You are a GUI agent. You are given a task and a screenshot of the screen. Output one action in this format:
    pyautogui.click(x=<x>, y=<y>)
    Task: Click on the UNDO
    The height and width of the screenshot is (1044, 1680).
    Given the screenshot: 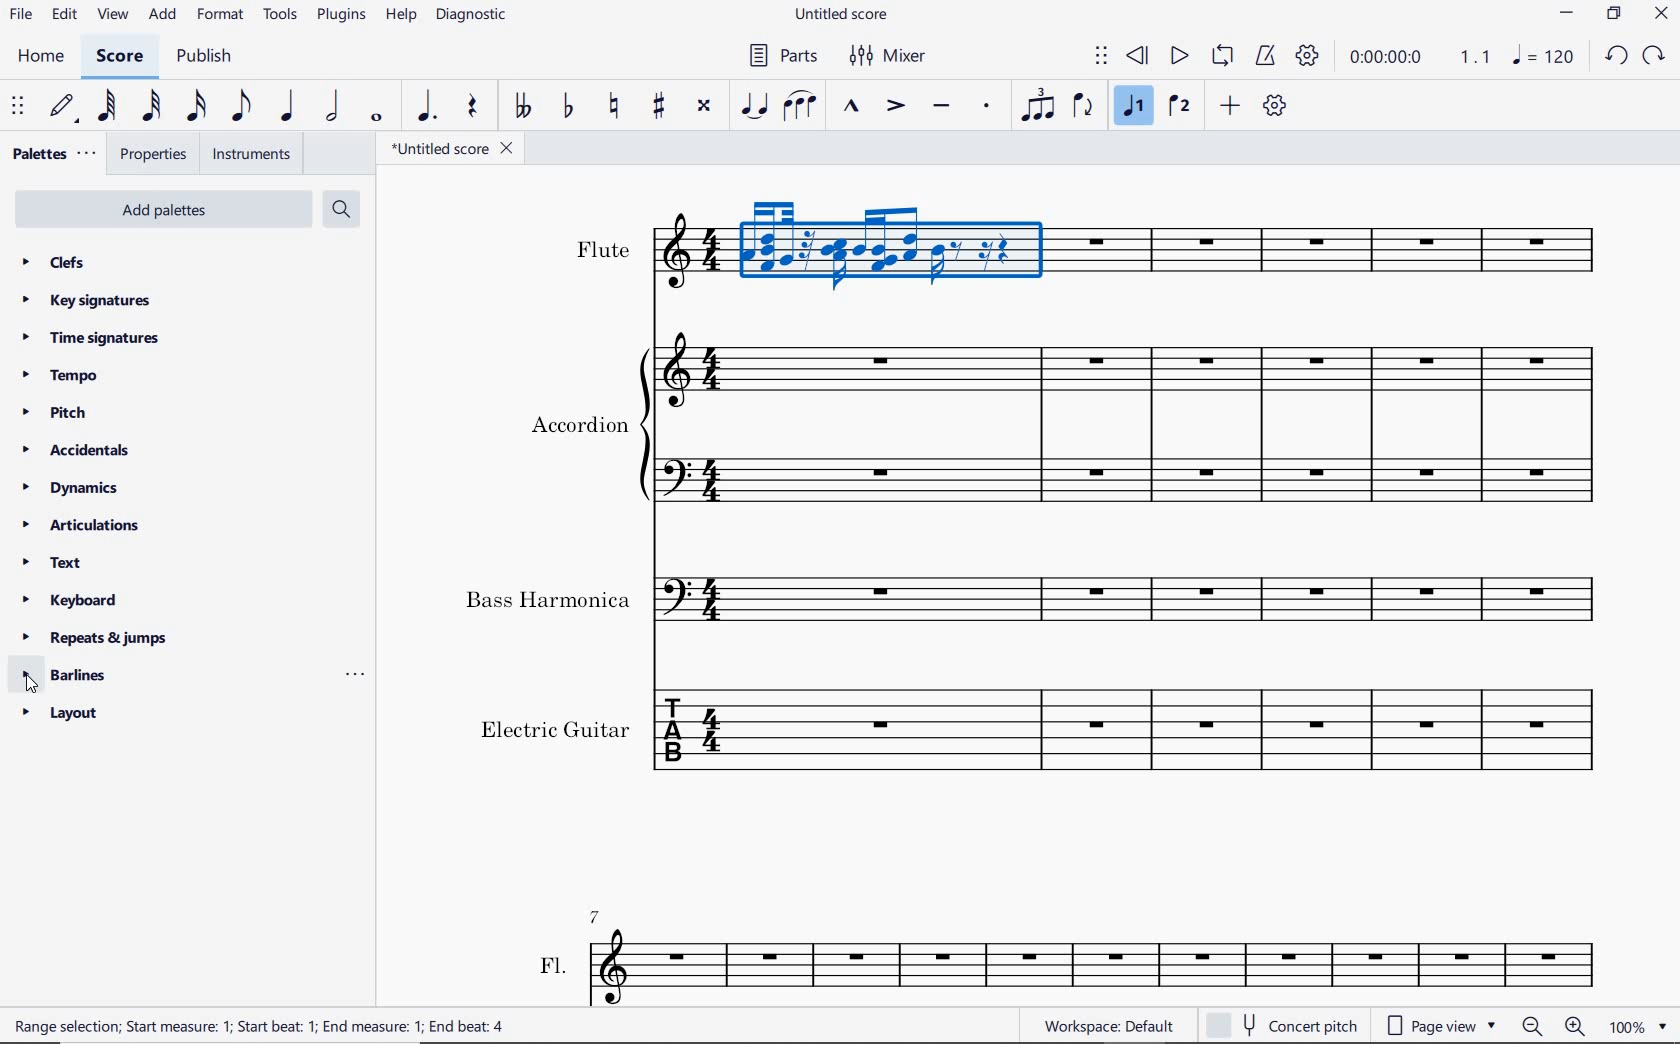 What is the action you would take?
    pyautogui.click(x=1614, y=55)
    